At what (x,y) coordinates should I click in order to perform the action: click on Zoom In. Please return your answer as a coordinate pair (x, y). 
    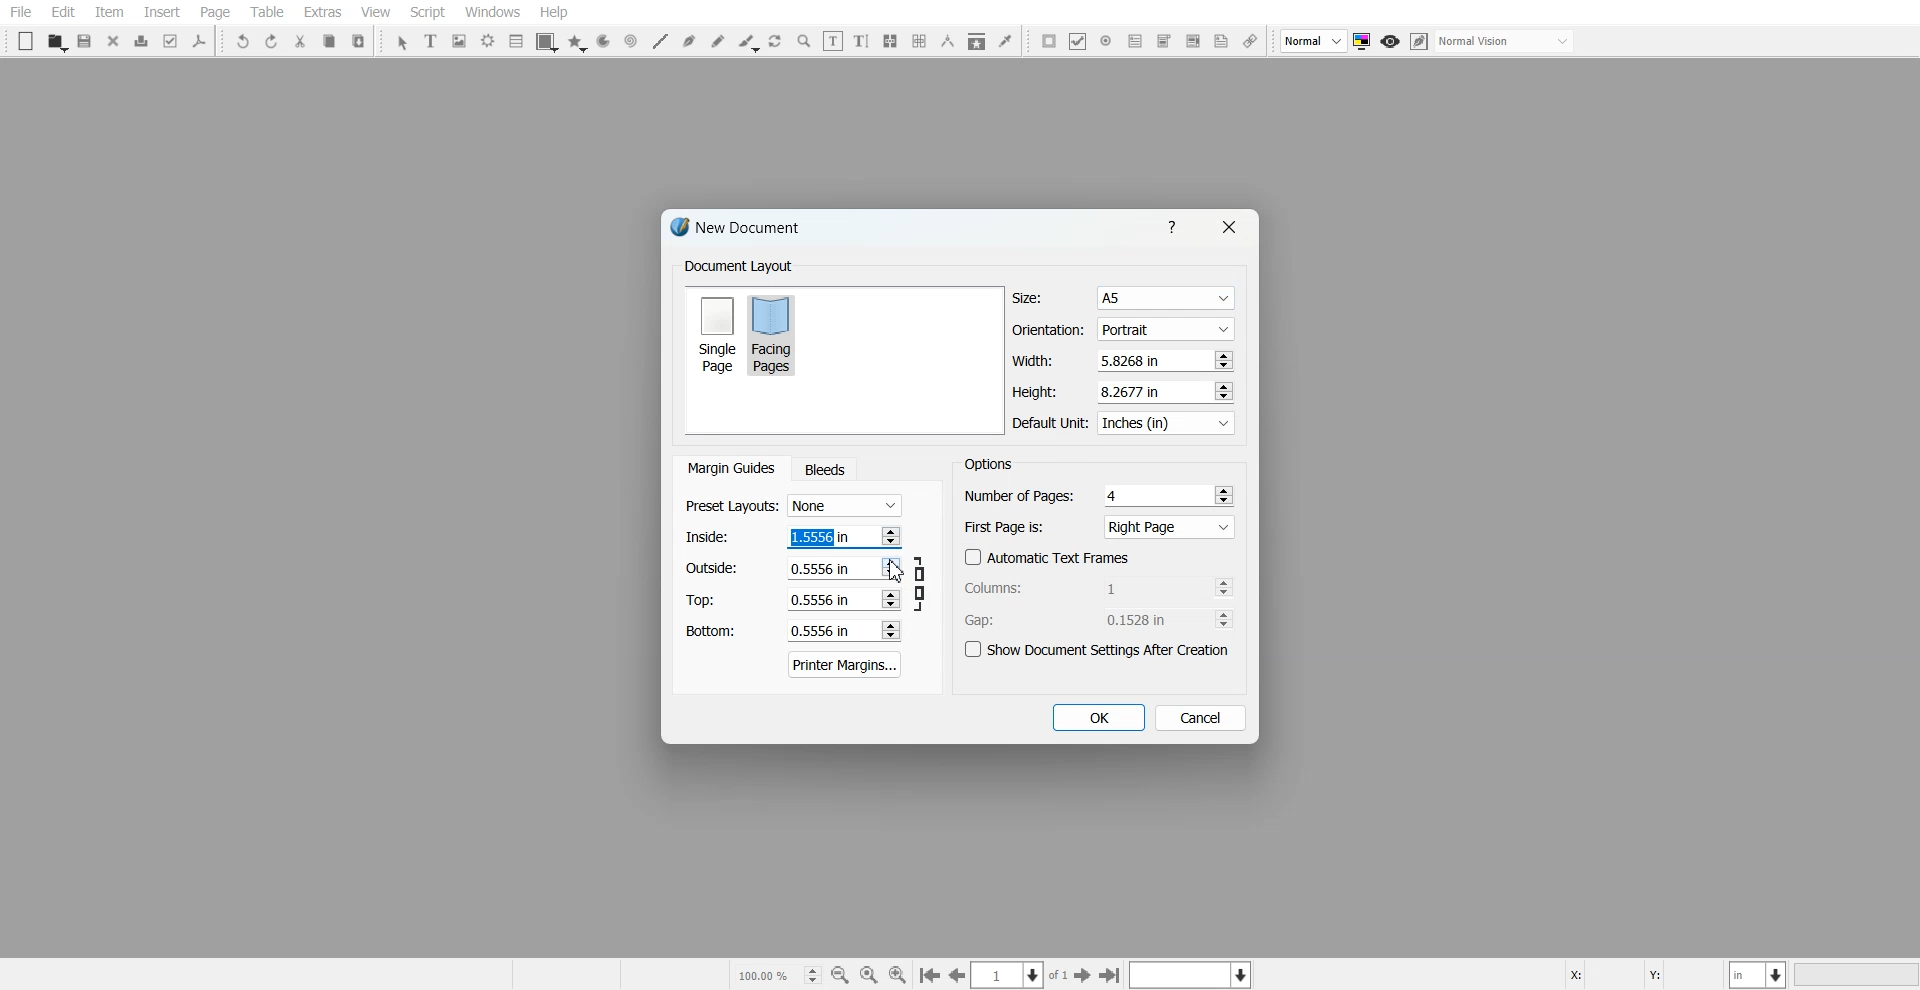
    Looking at the image, I should click on (898, 974).